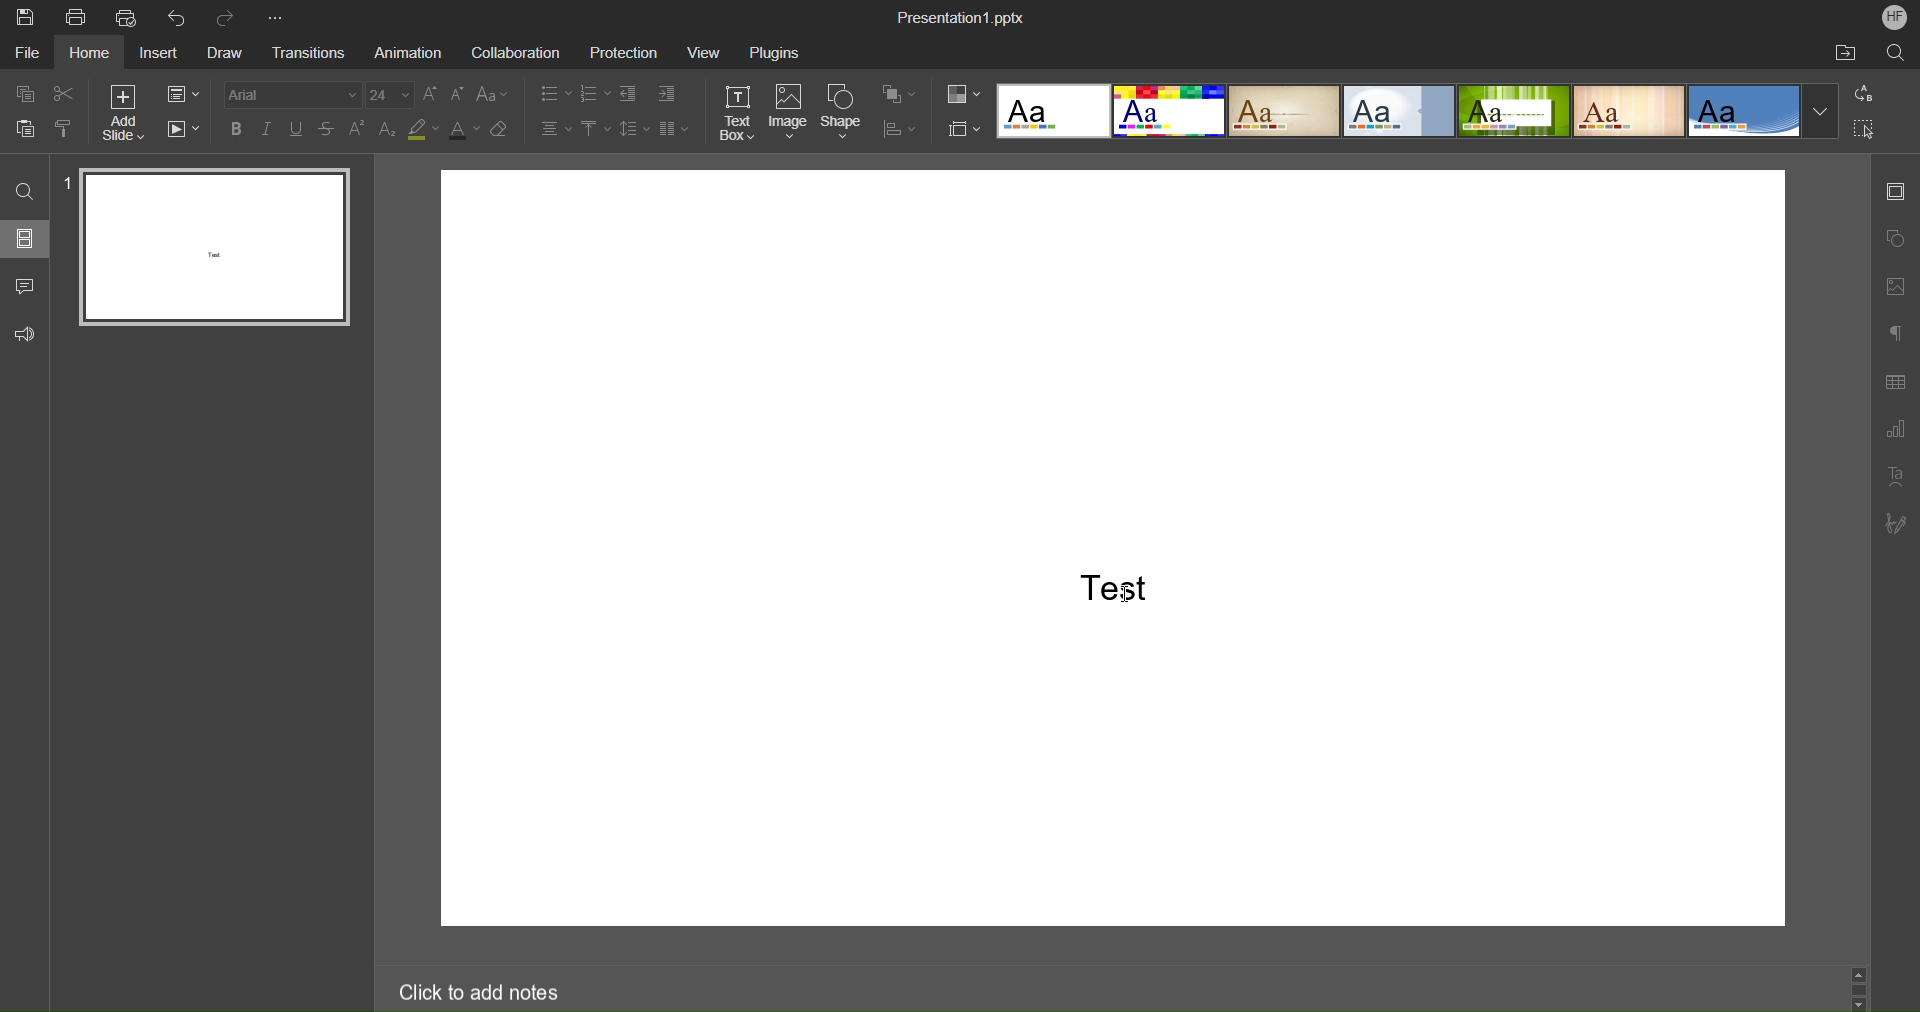  What do you see at coordinates (1896, 430) in the screenshot?
I see `Graph Settings` at bounding box center [1896, 430].